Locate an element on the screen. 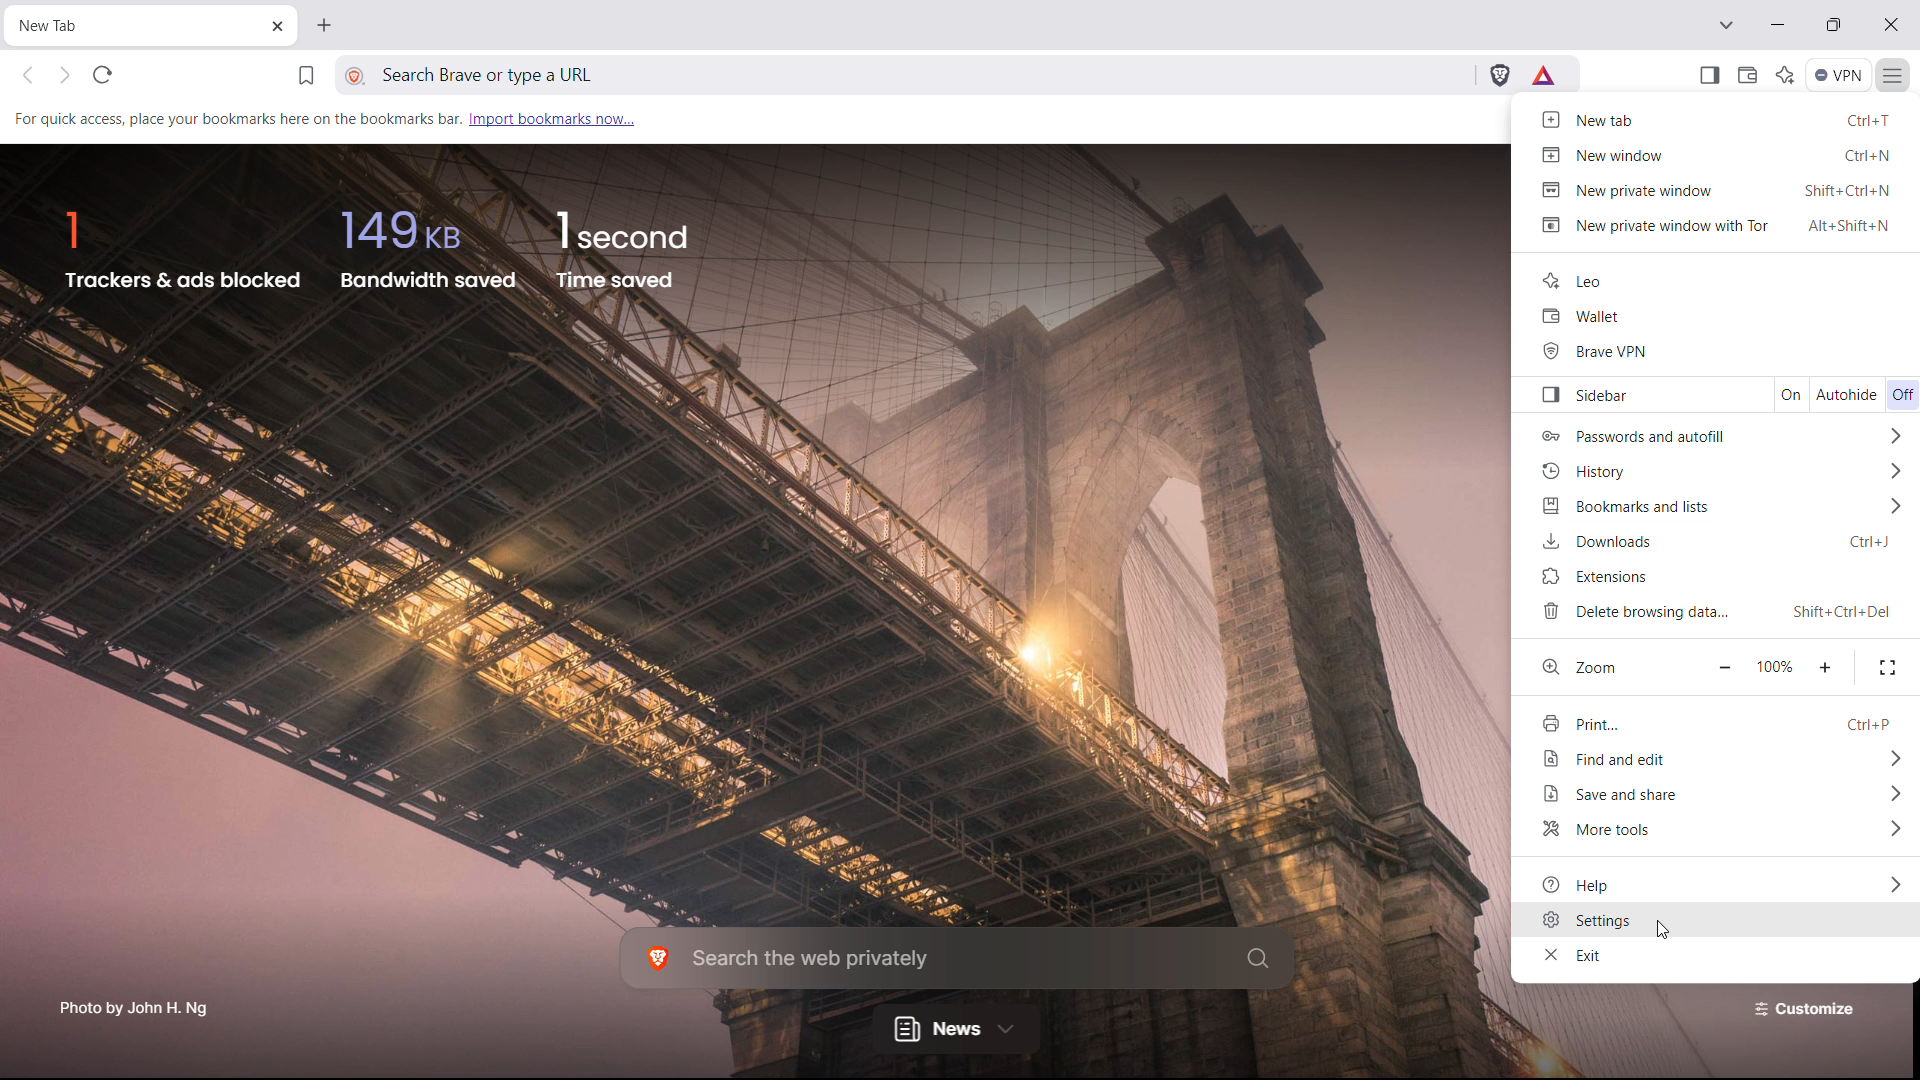 The width and height of the screenshot is (1920, 1080). click to go forward, hold to see history is located at coordinates (66, 74).